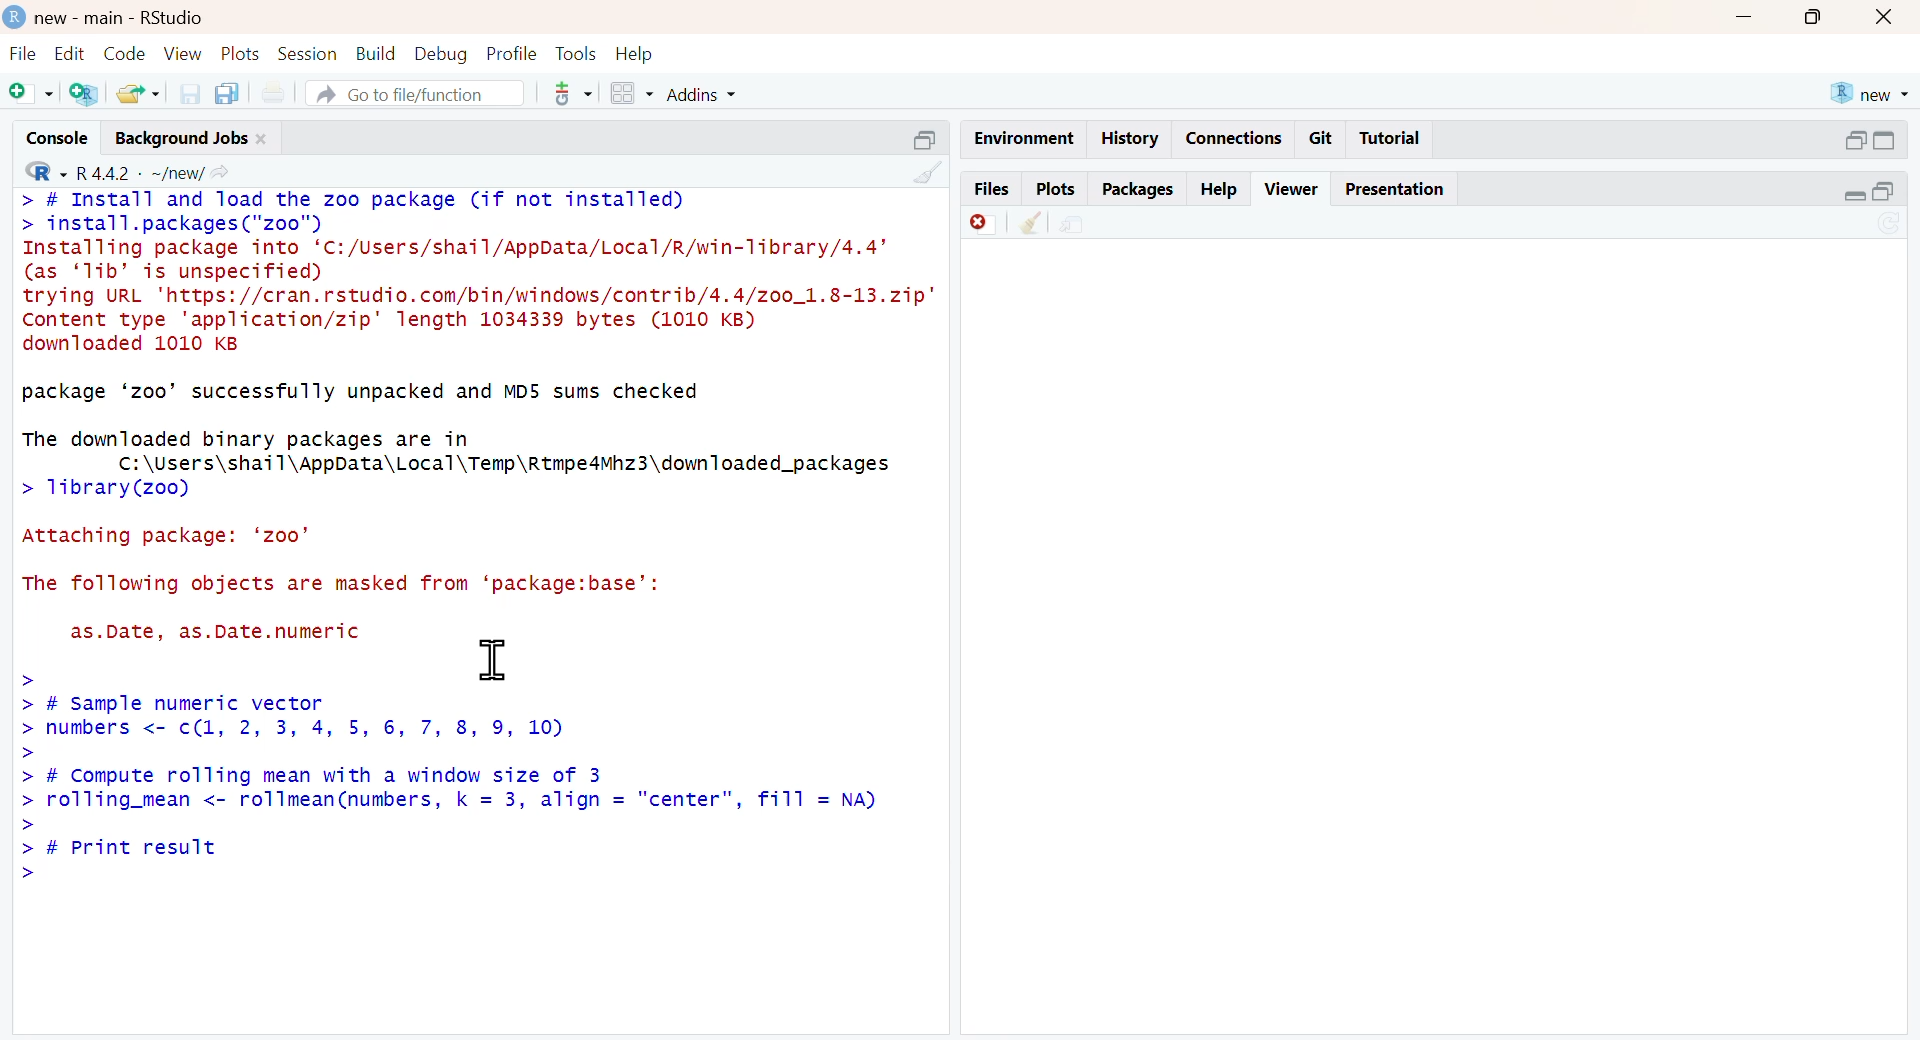  What do you see at coordinates (1056, 189) in the screenshot?
I see `plots` at bounding box center [1056, 189].